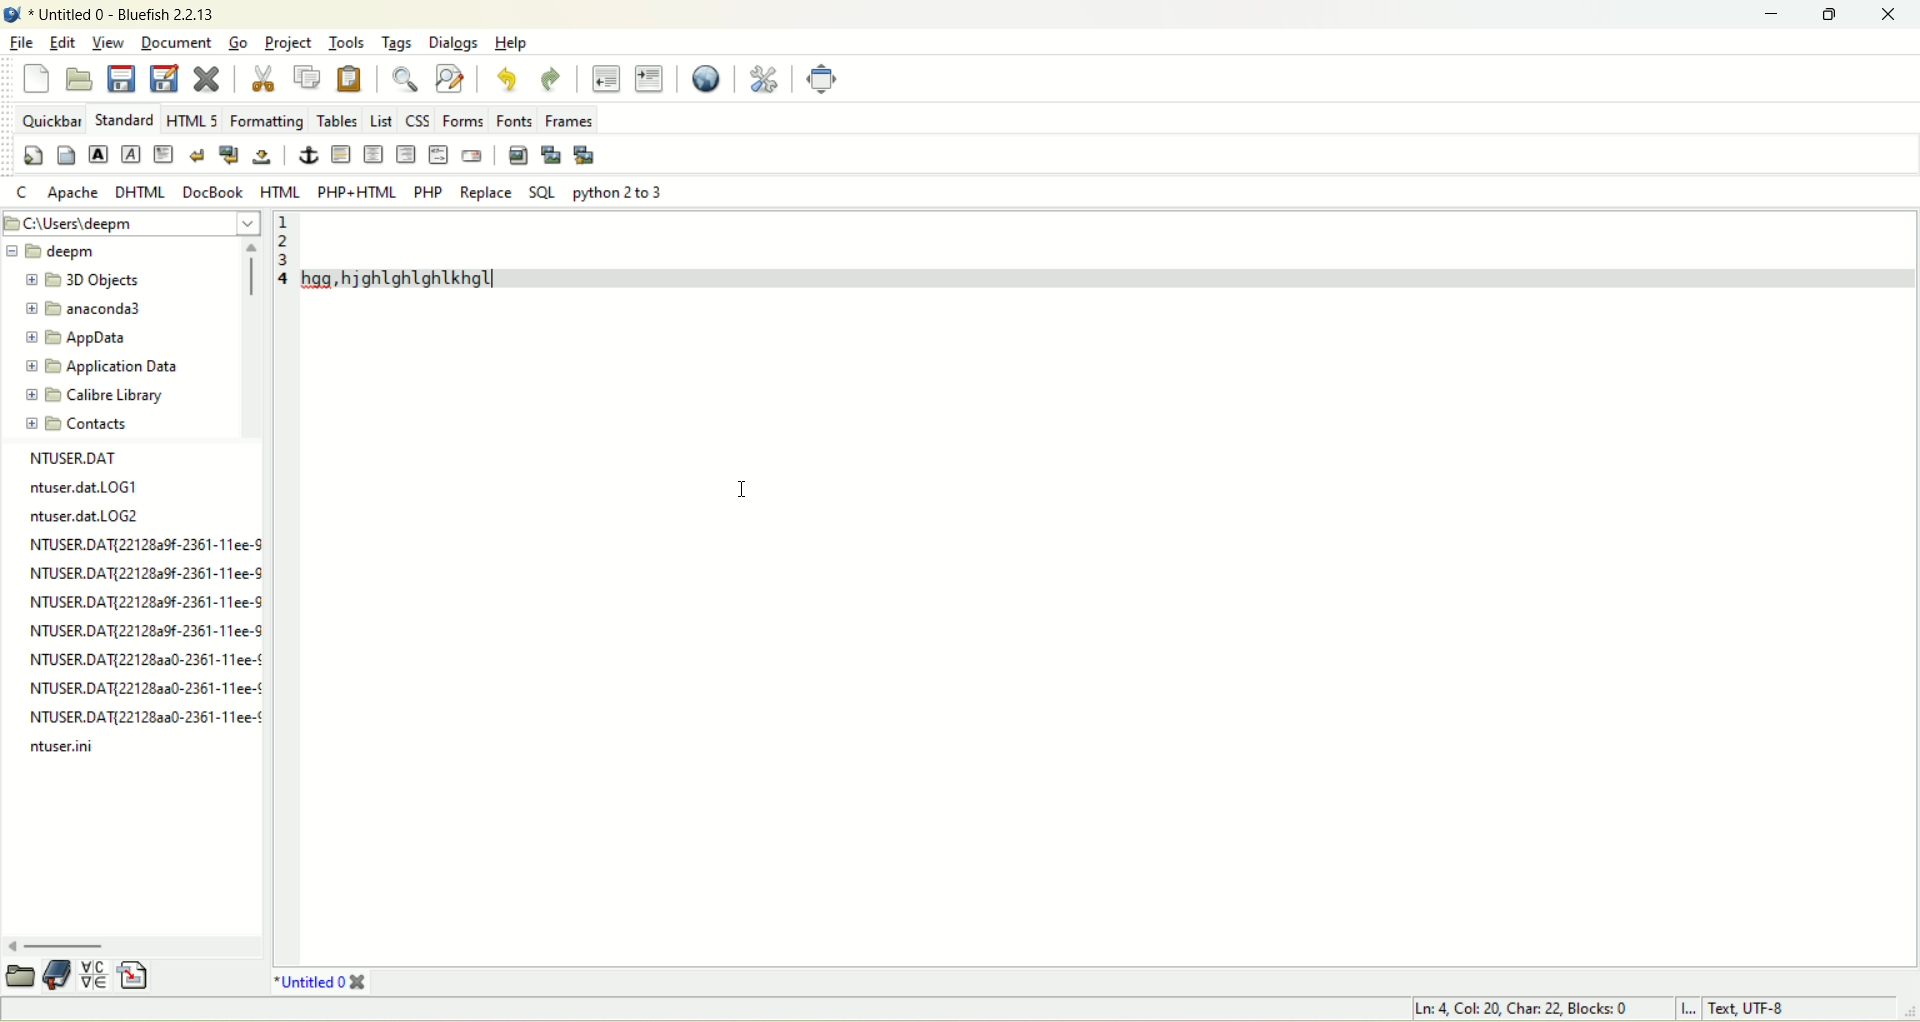  I want to click on NTUSER.DAT{22128a9f-2361-11ee-S, so click(146, 542).